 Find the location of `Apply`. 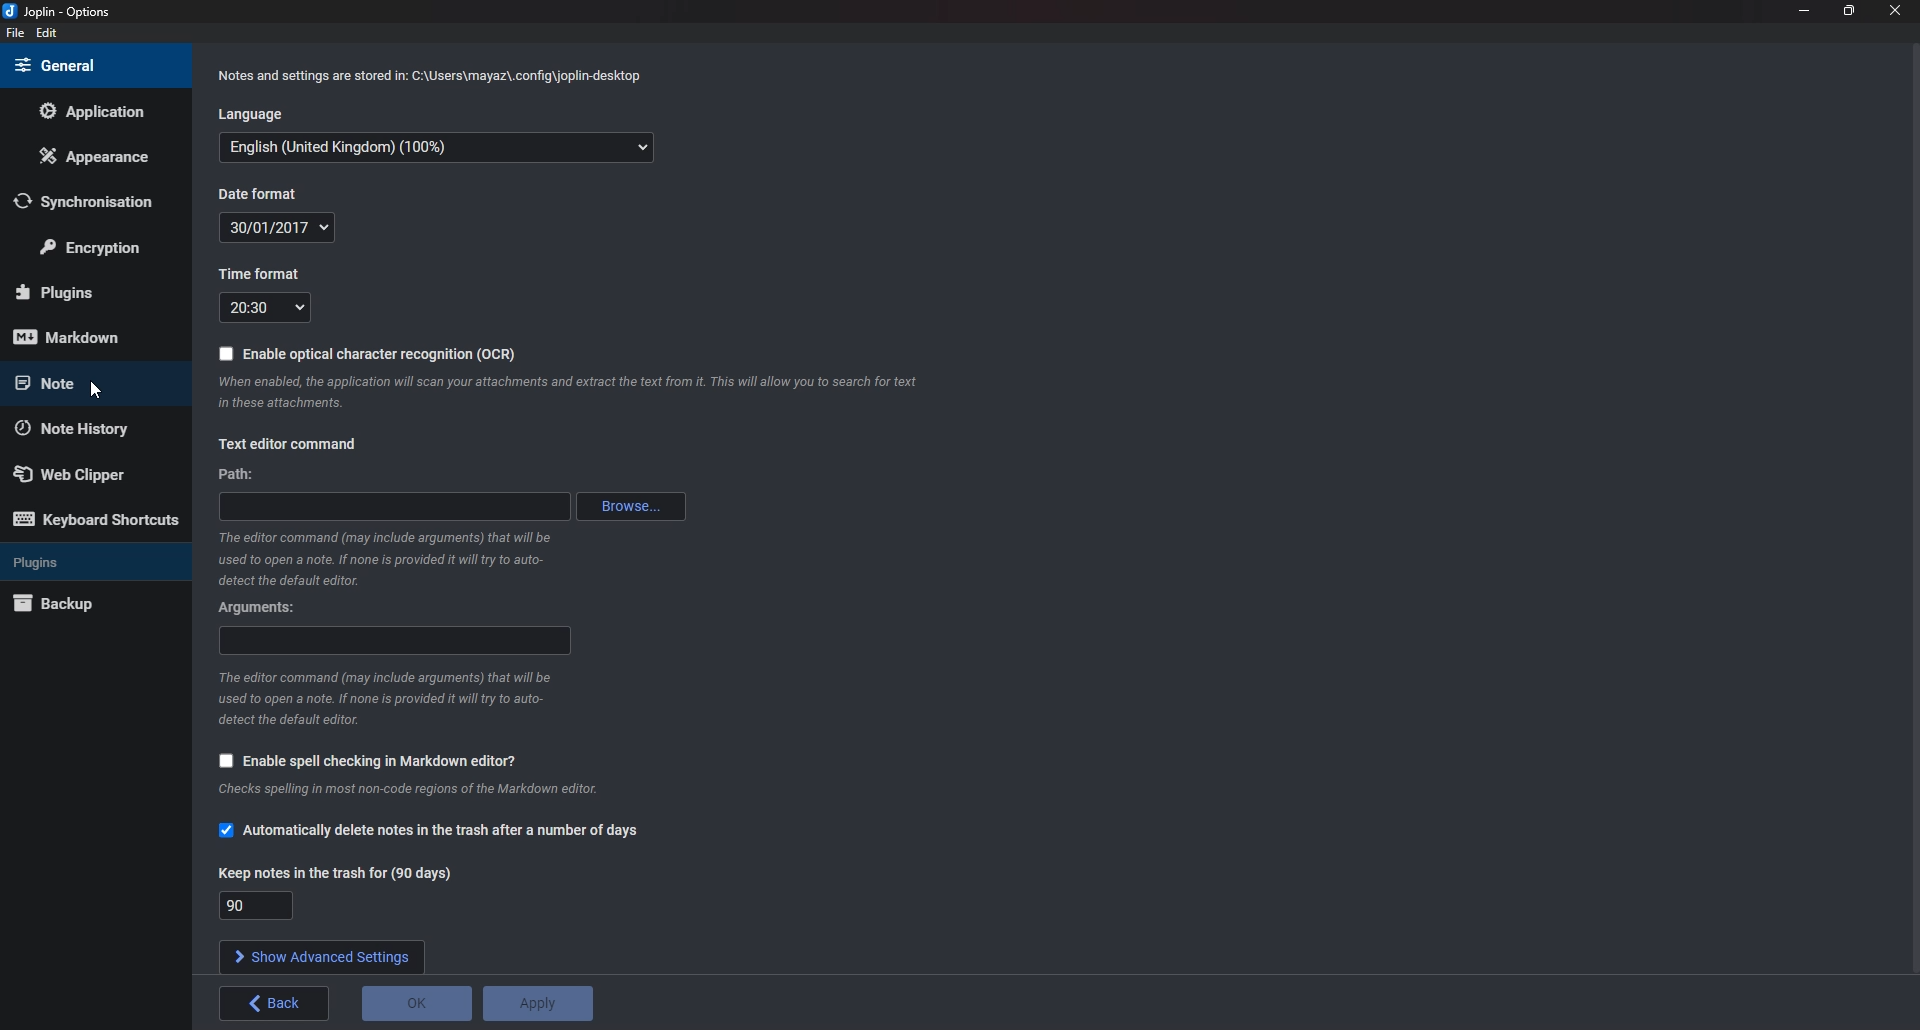

Apply is located at coordinates (540, 1001).